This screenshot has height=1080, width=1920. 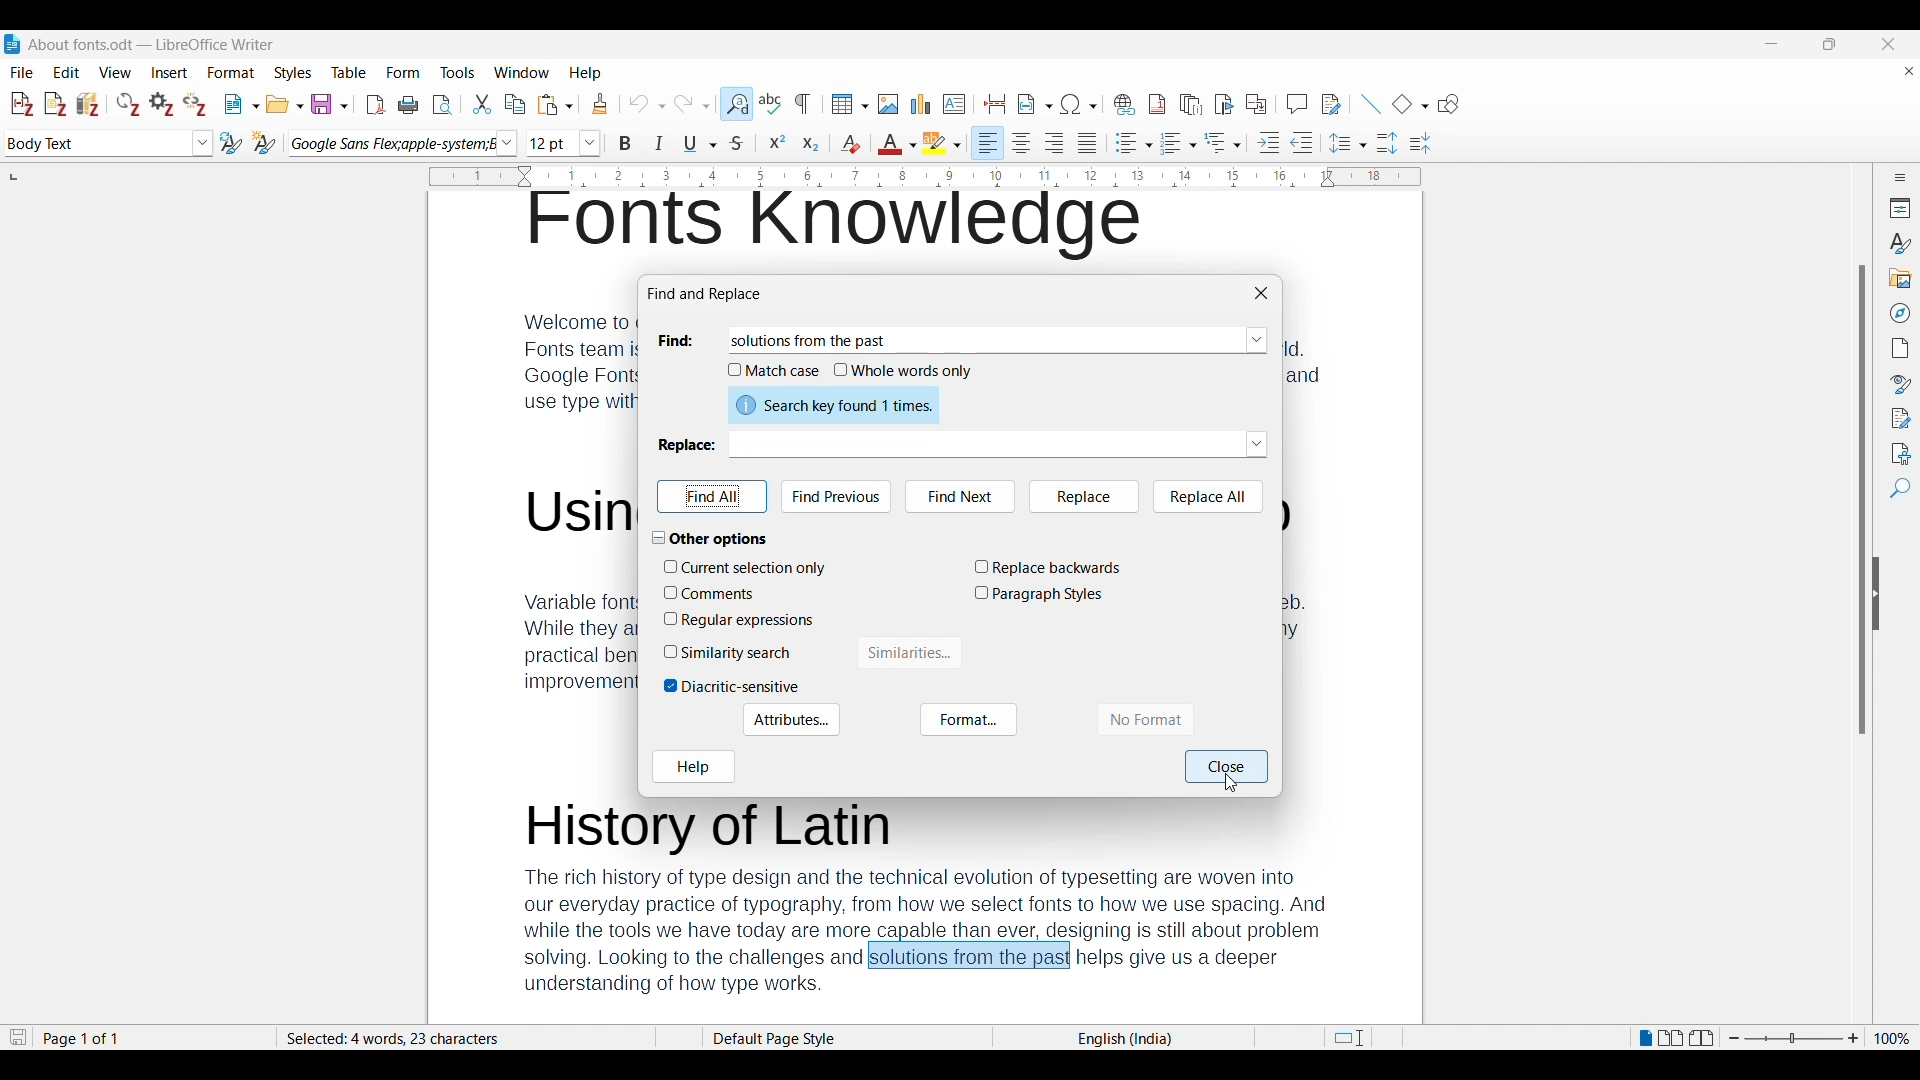 What do you see at coordinates (1179, 144) in the screenshot?
I see `Toggle ordered list options` at bounding box center [1179, 144].